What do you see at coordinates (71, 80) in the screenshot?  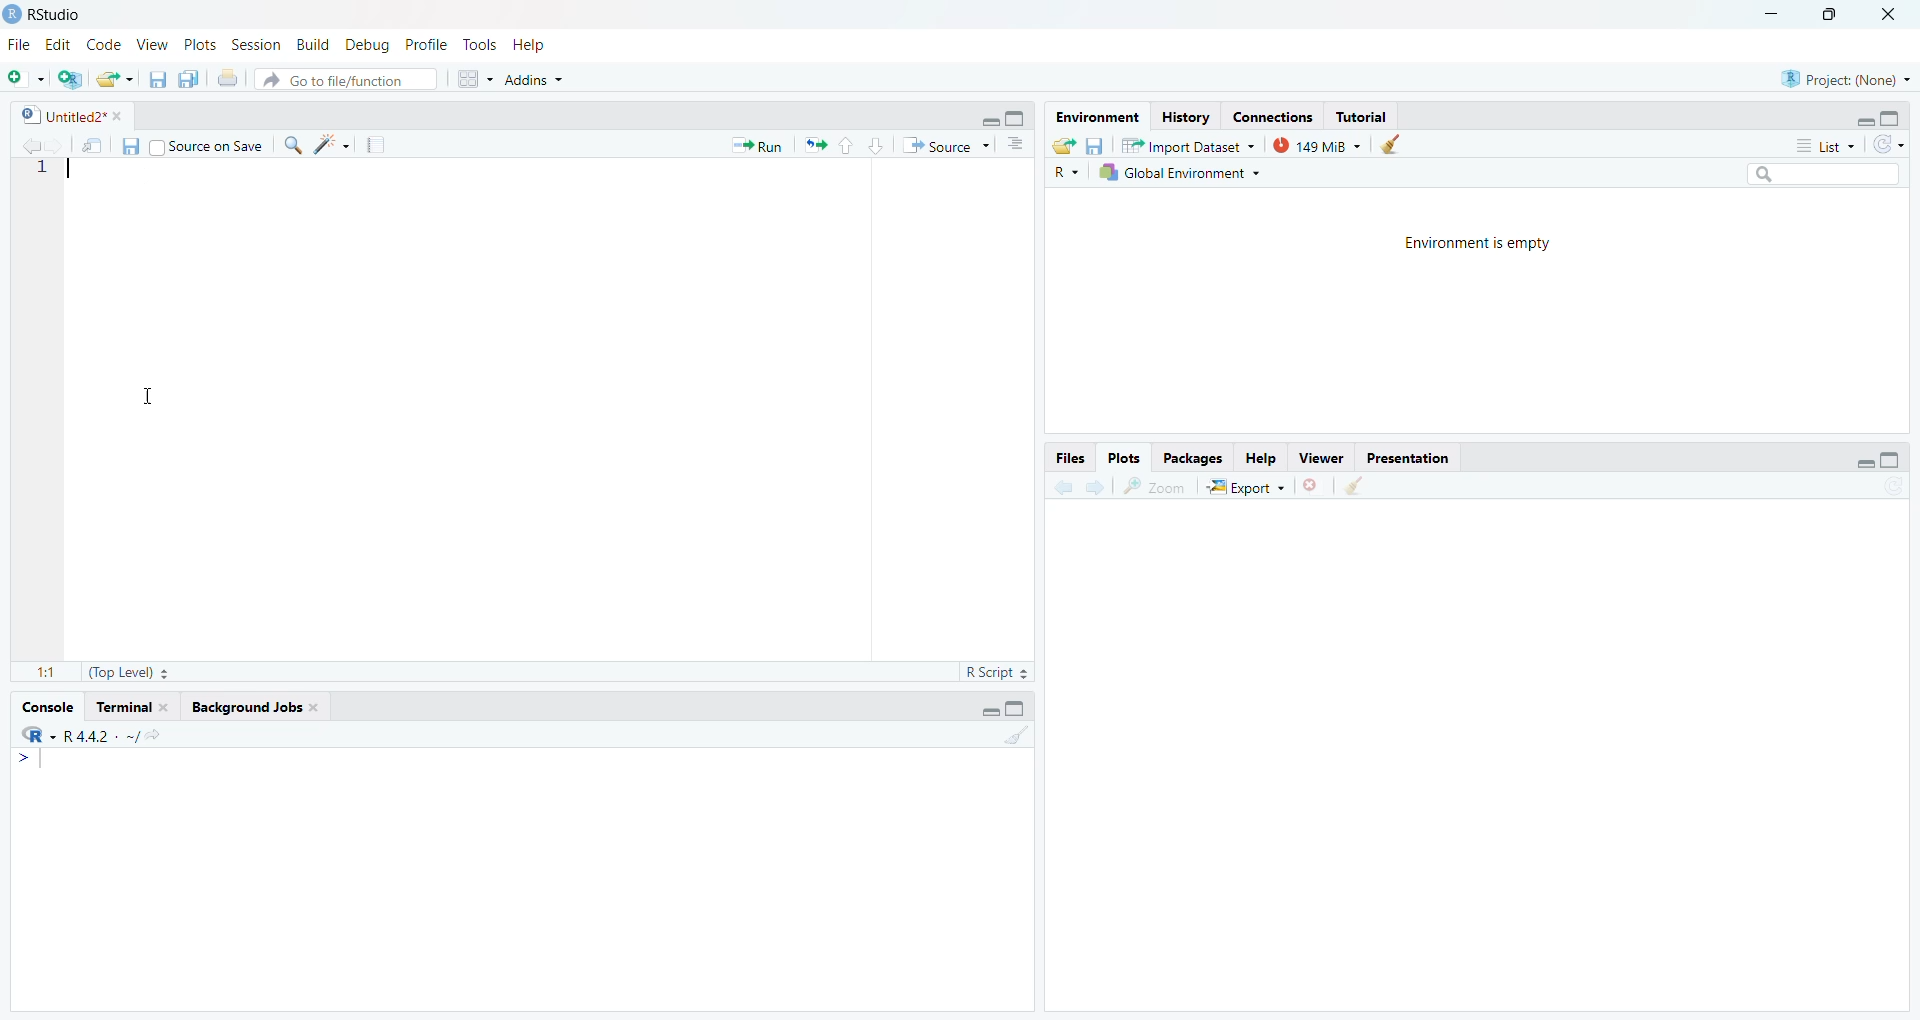 I see `Create a project` at bounding box center [71, 80].